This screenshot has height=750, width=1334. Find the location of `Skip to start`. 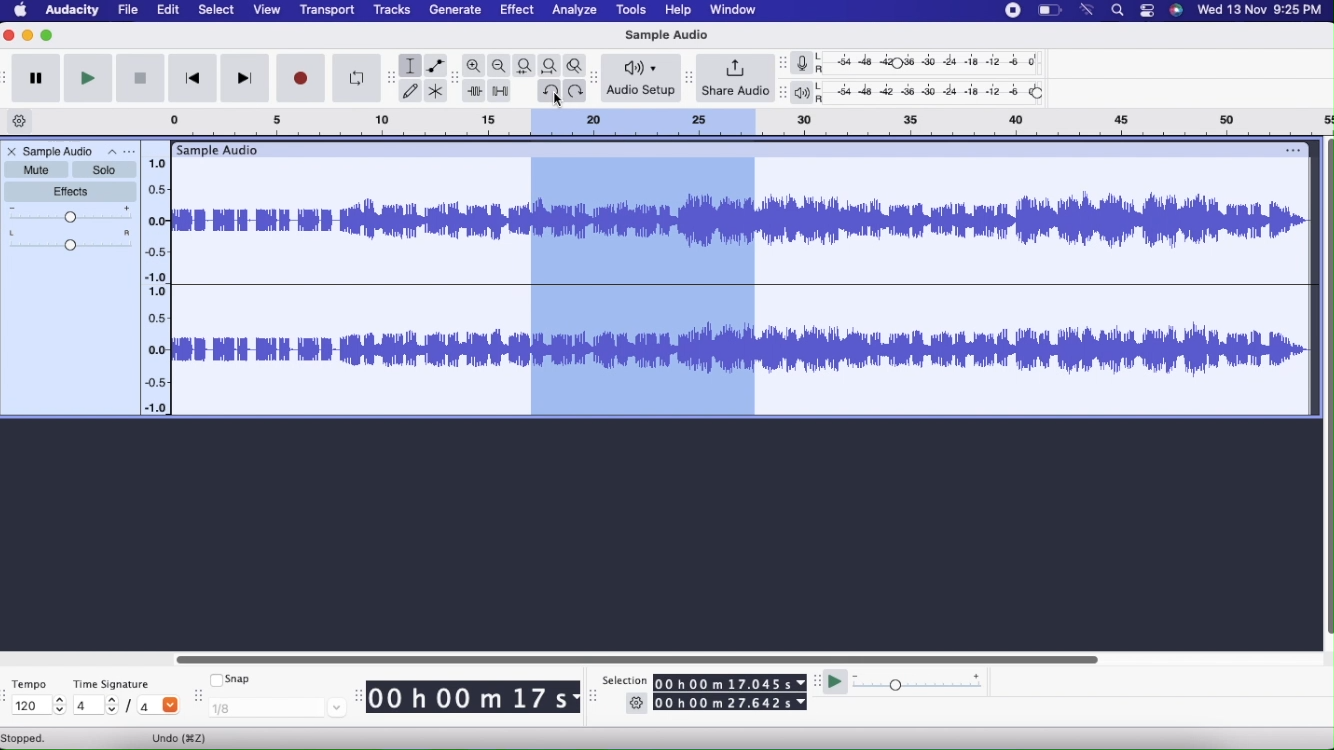

Skip to start is located at coordinates (192, 78).